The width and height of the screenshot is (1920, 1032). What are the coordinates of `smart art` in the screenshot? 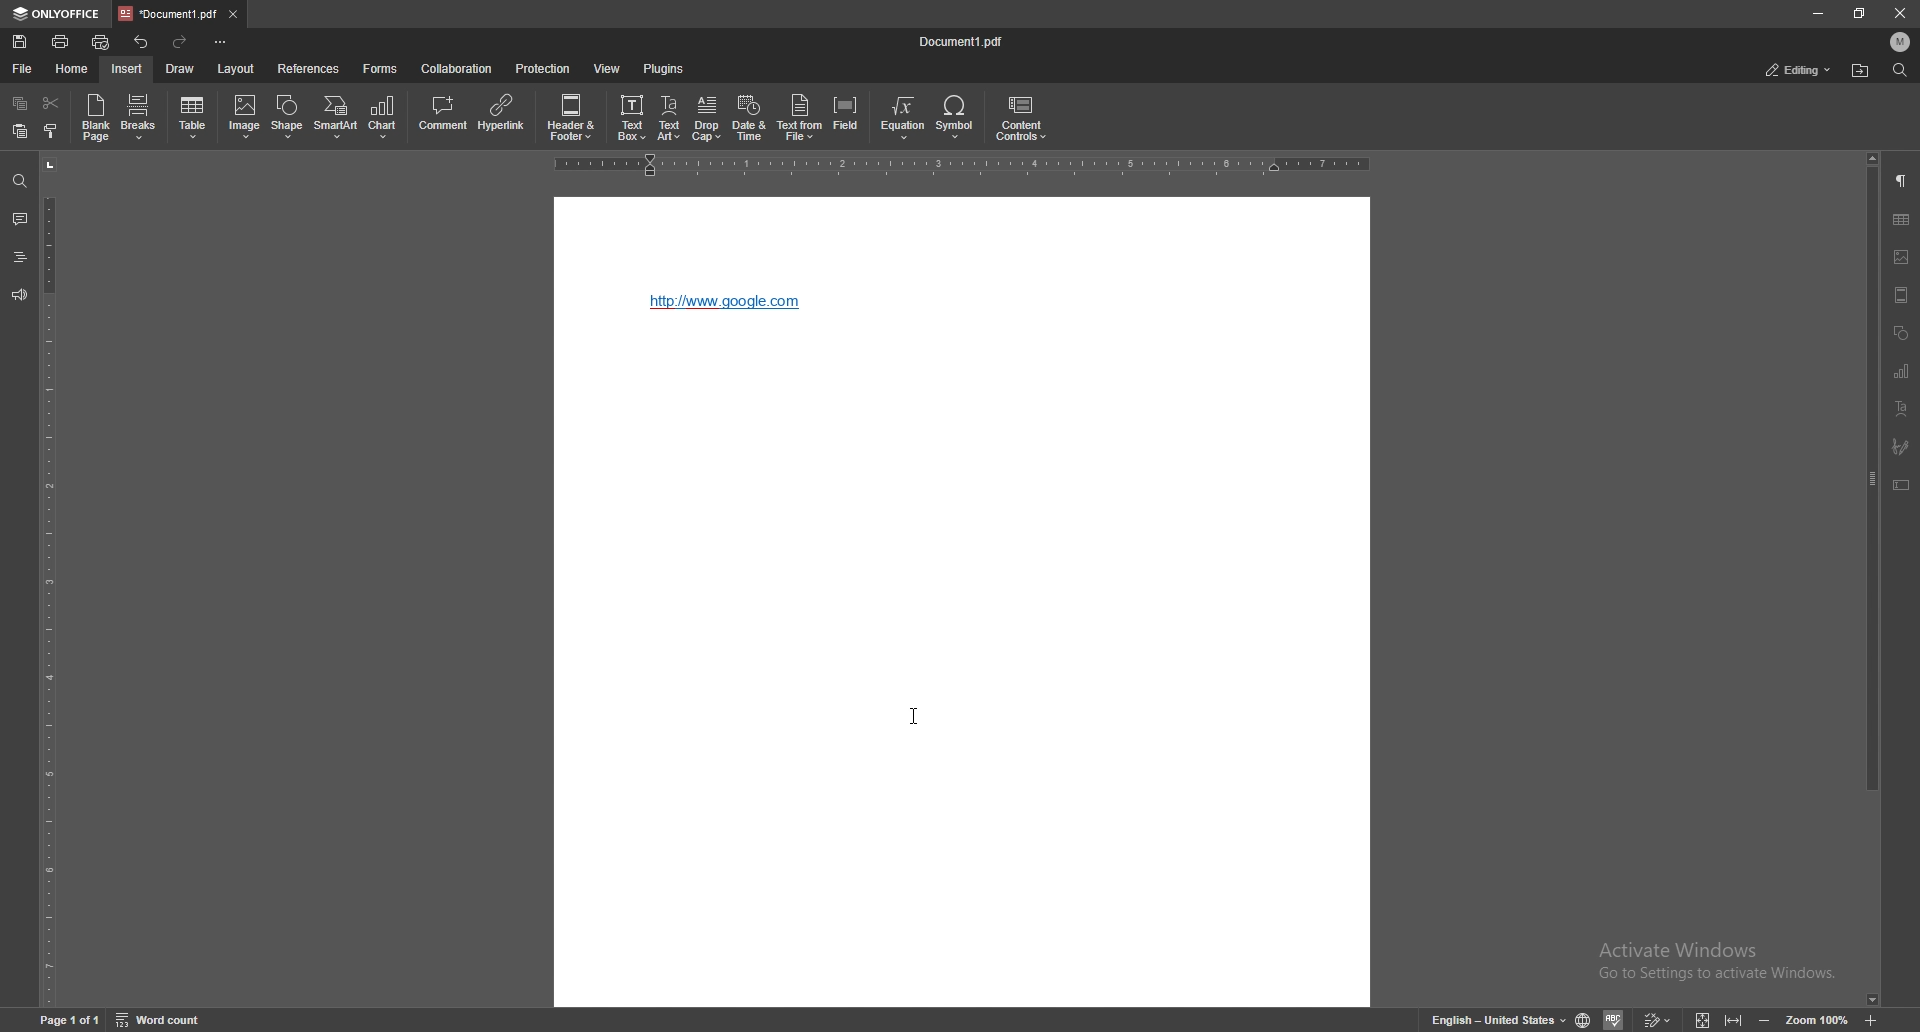 It's located at (337, 117).